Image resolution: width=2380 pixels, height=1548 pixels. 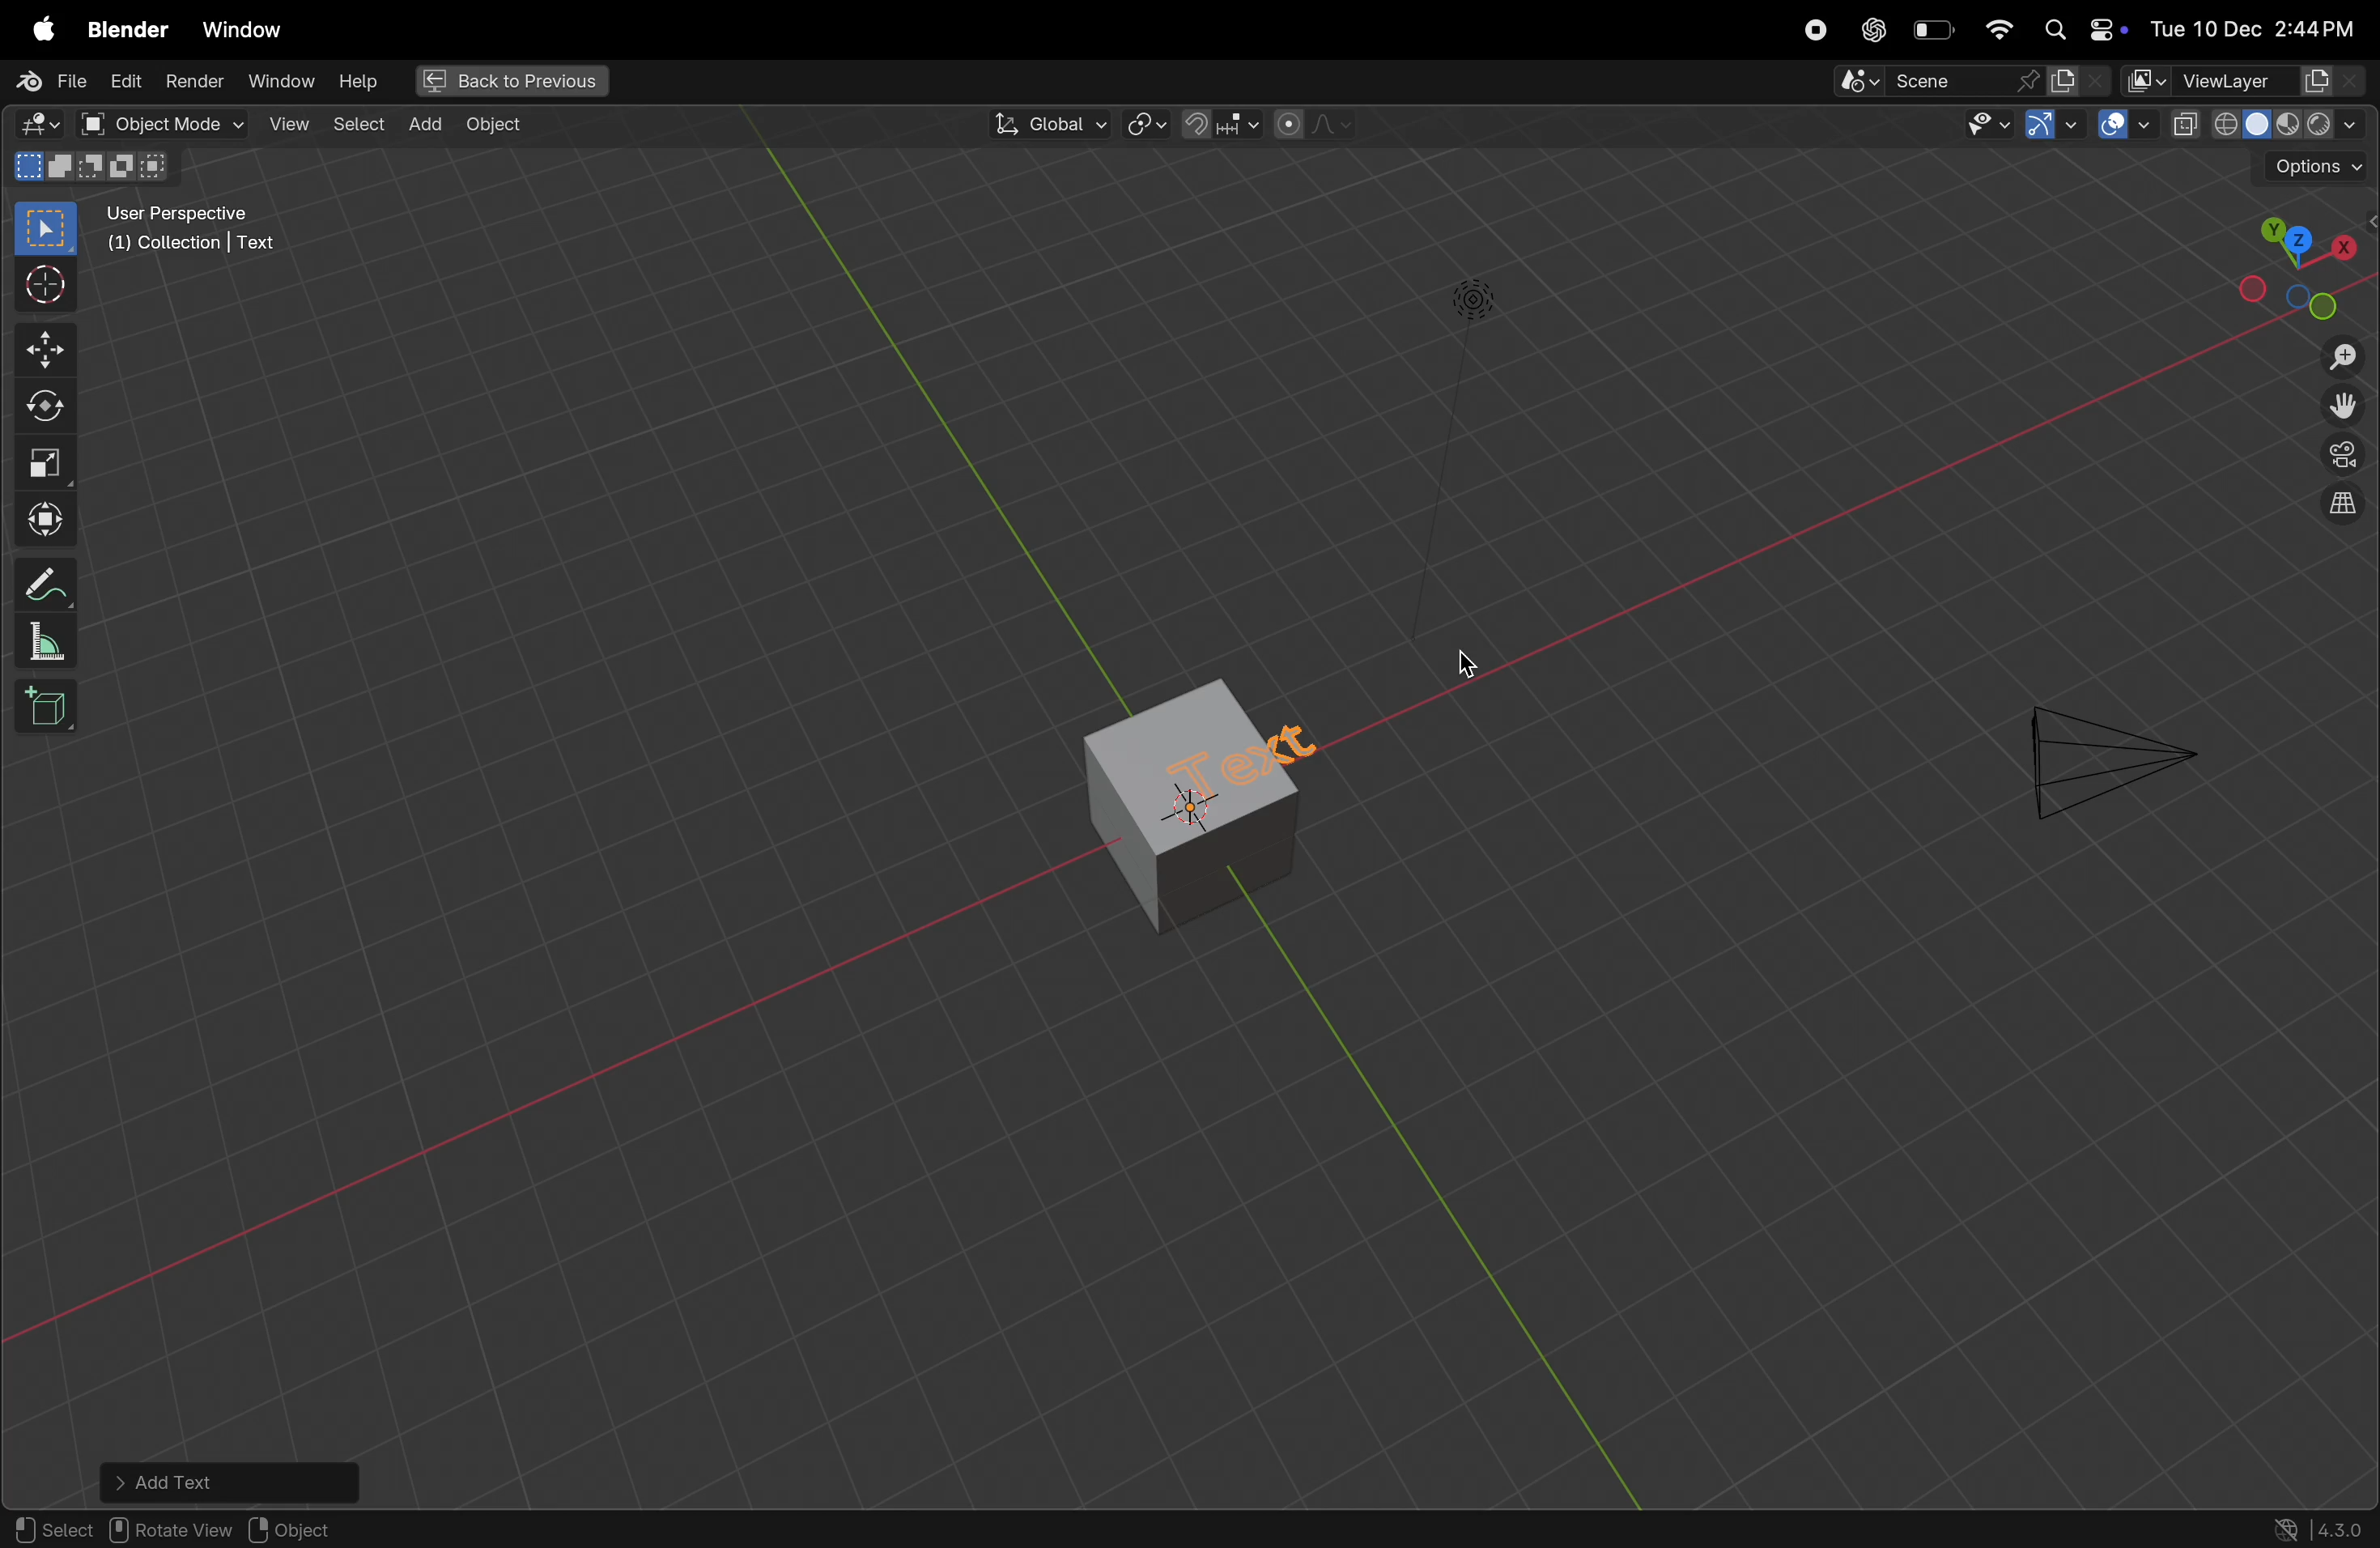 I want to click on edit, so click(x=128, y=83).